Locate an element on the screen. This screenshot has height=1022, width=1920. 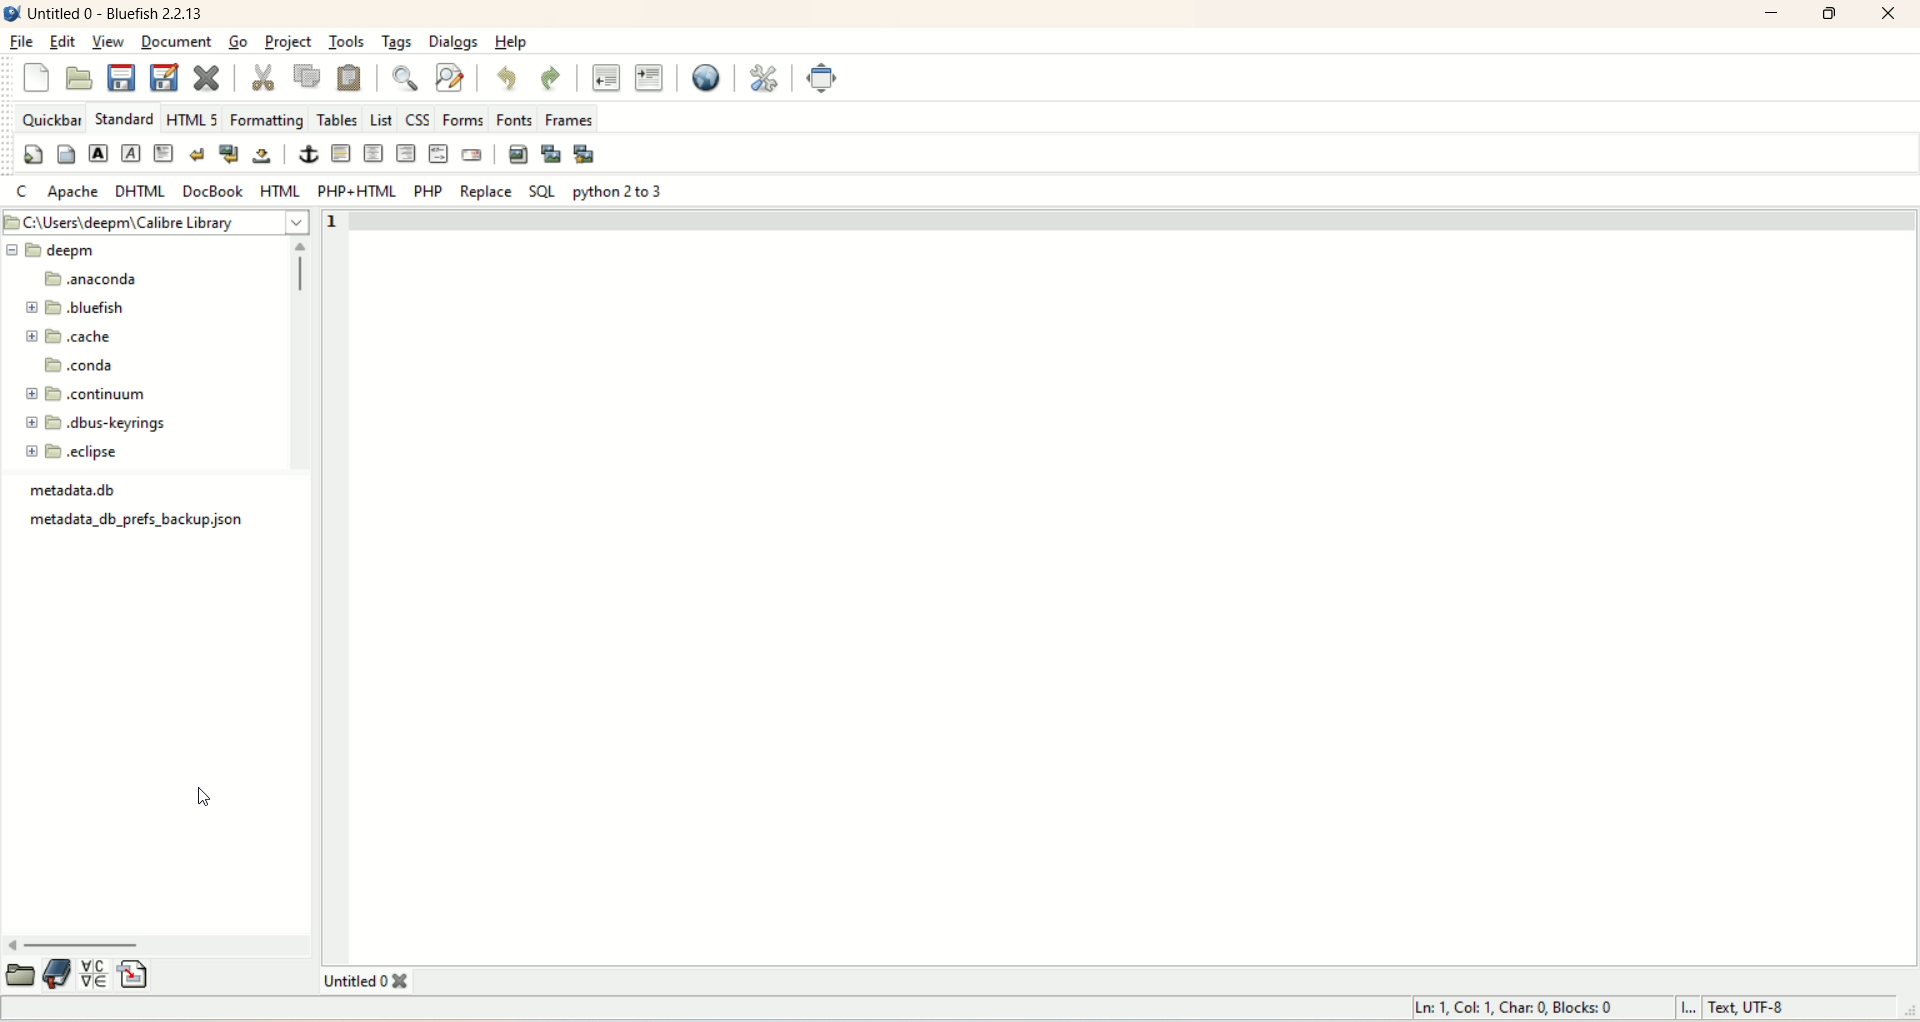
title is located at coordinates (118, 16).